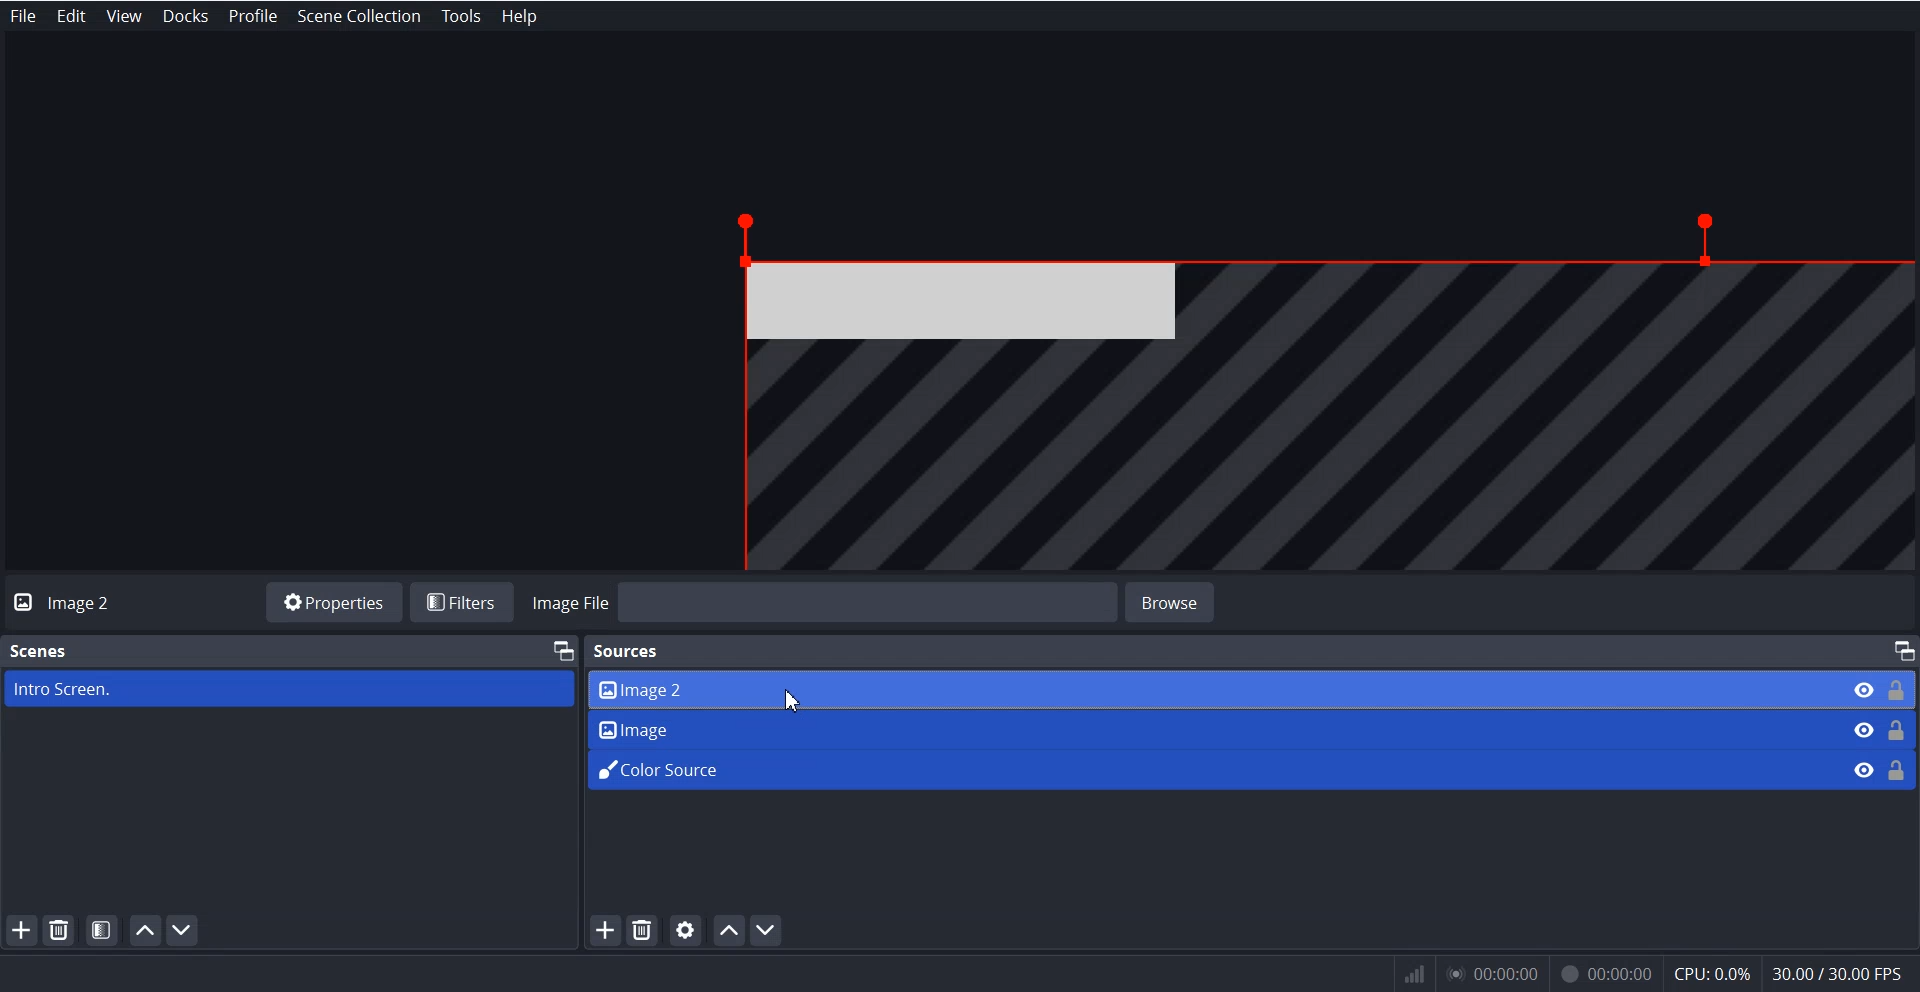 The height and width of the screenshot is (992, 1920). I want to click on Image File Browse, so click(825, 602).